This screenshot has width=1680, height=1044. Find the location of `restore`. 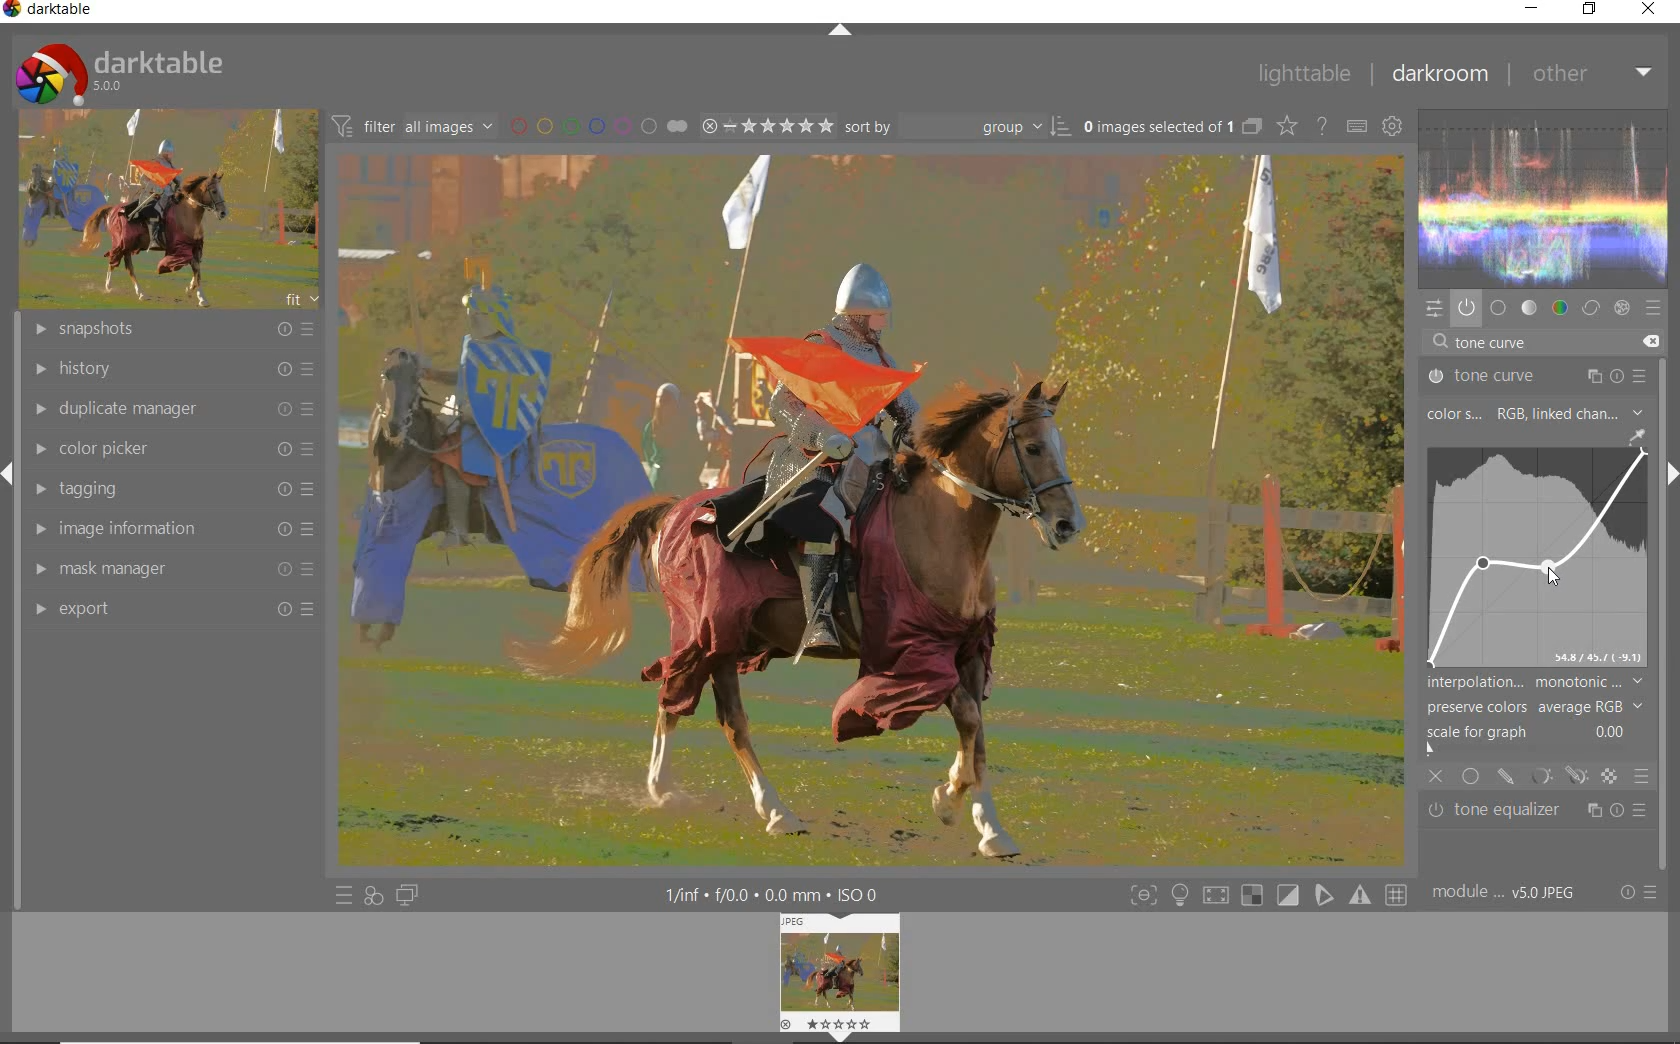

restore is located at coordinates (1590, 9).